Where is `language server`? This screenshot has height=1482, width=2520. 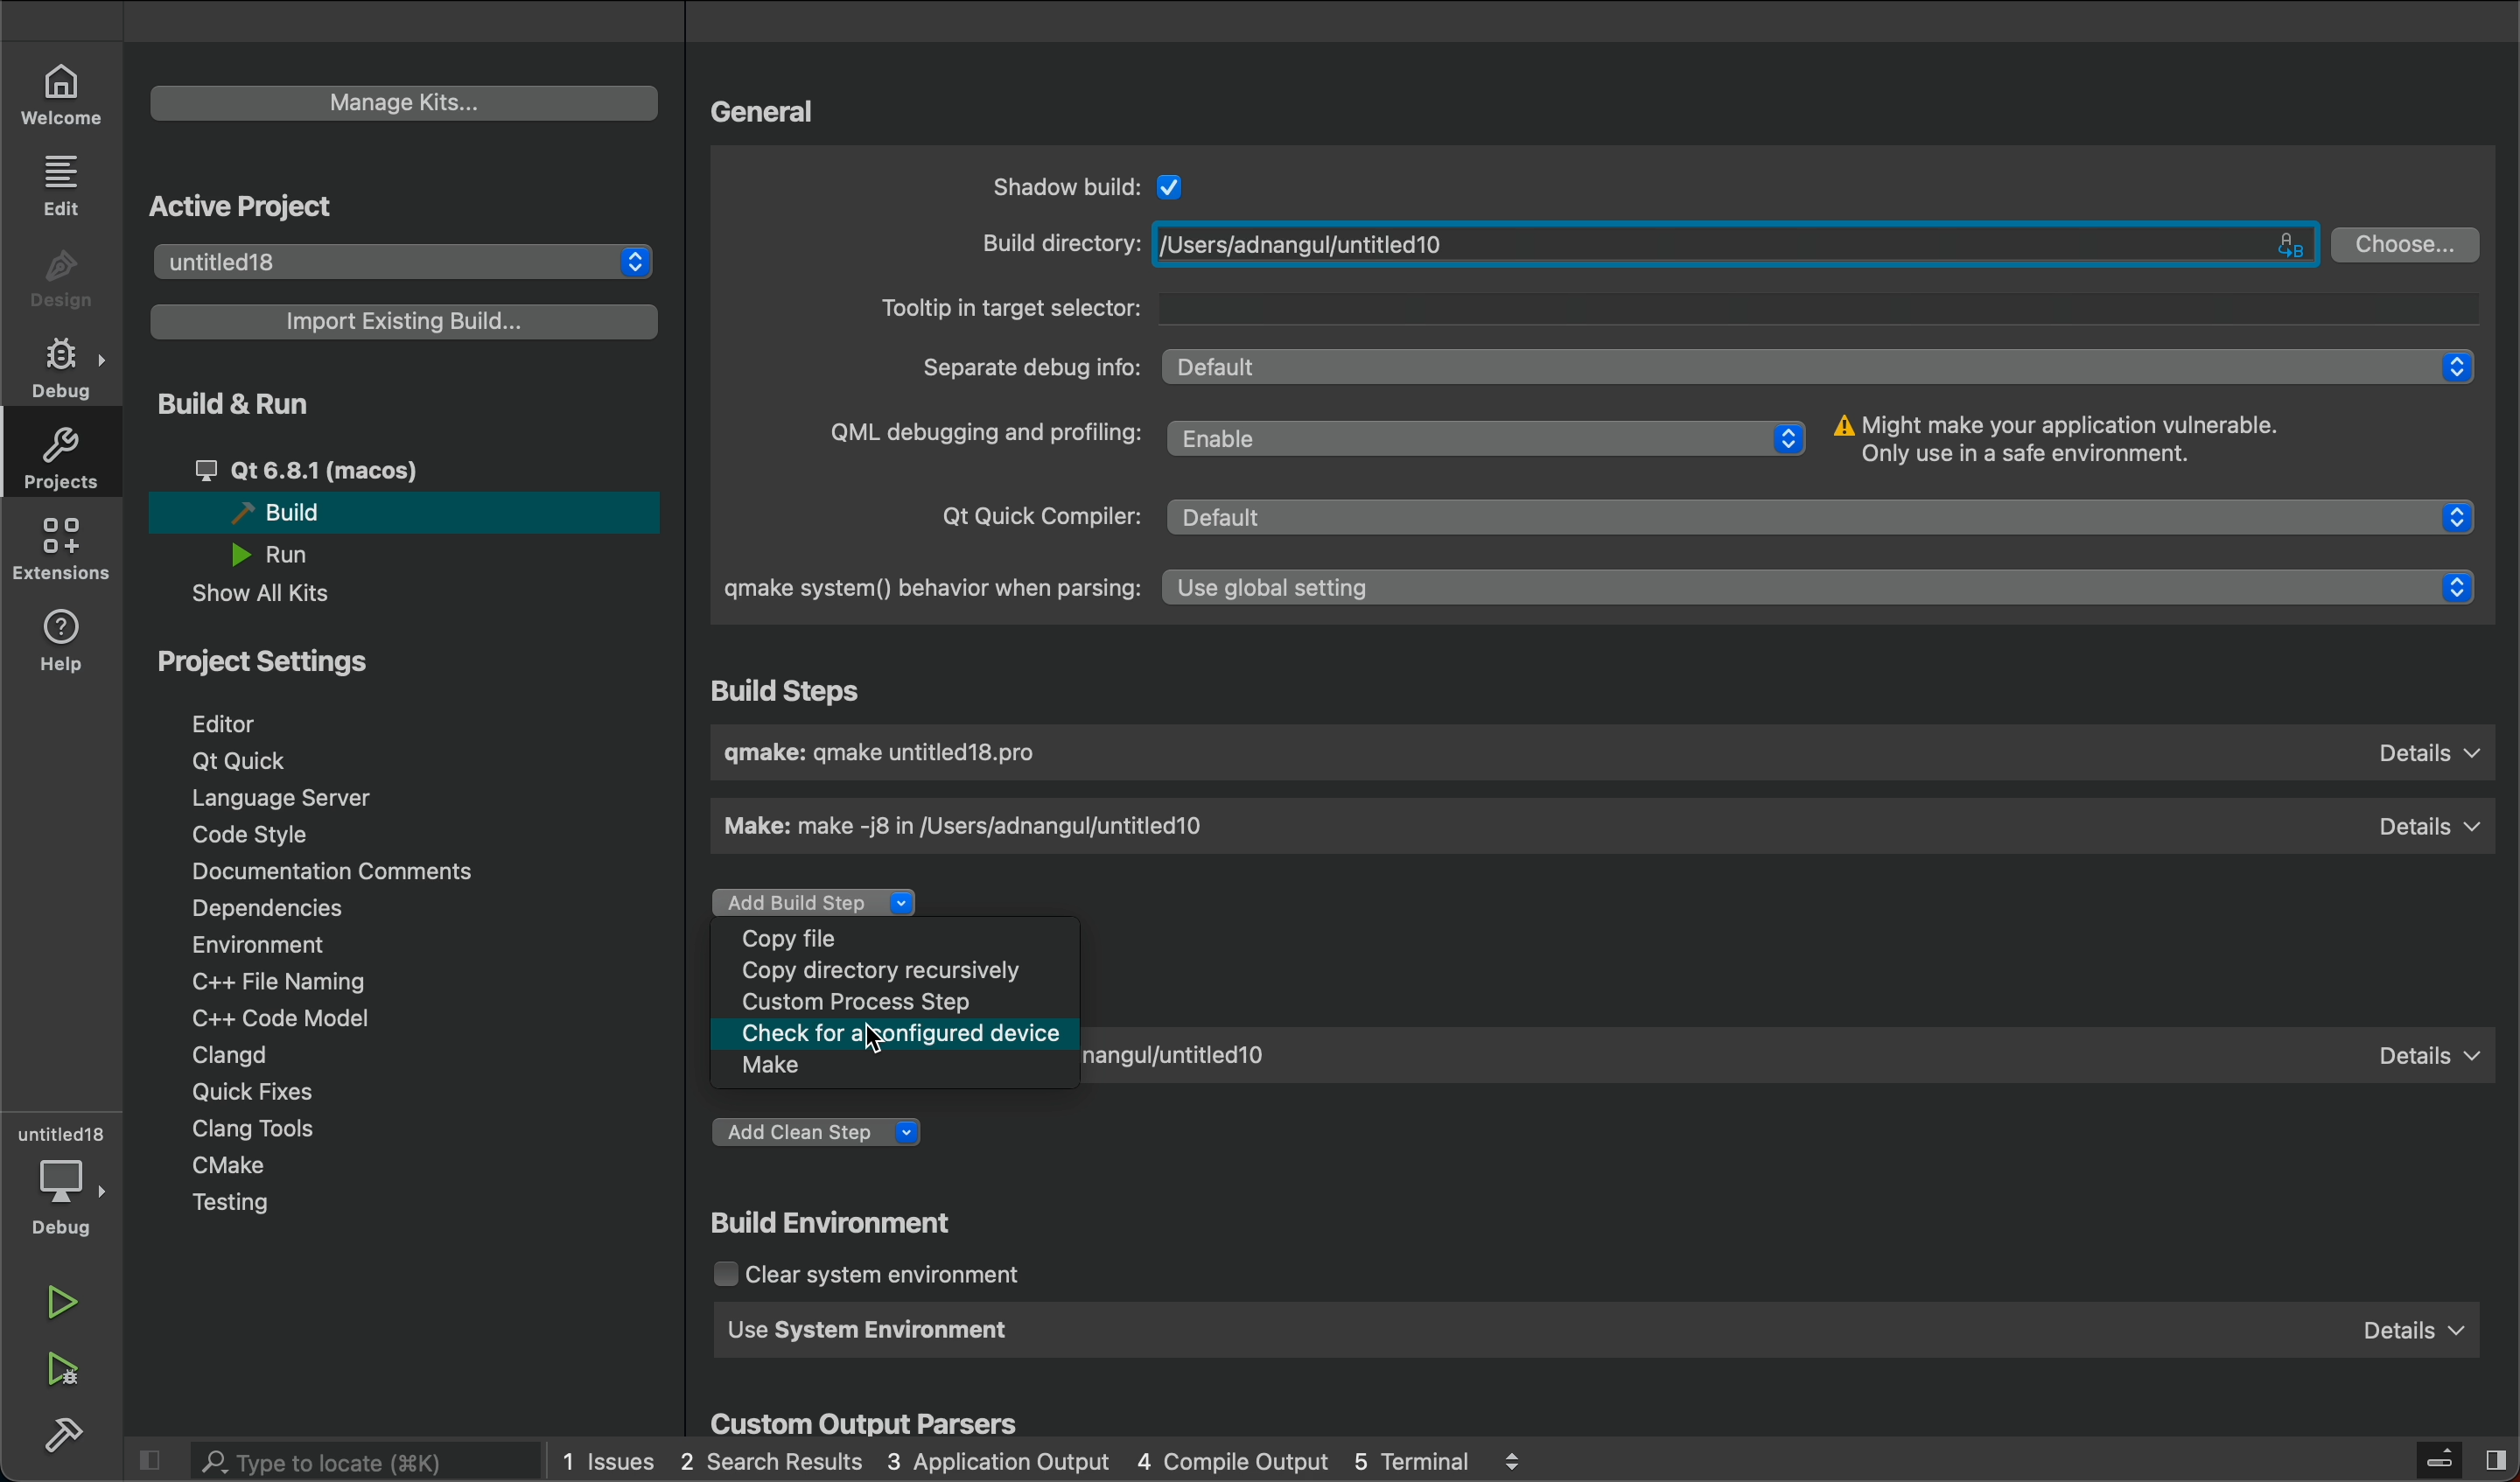
language server is located at coordinates (290, 797).